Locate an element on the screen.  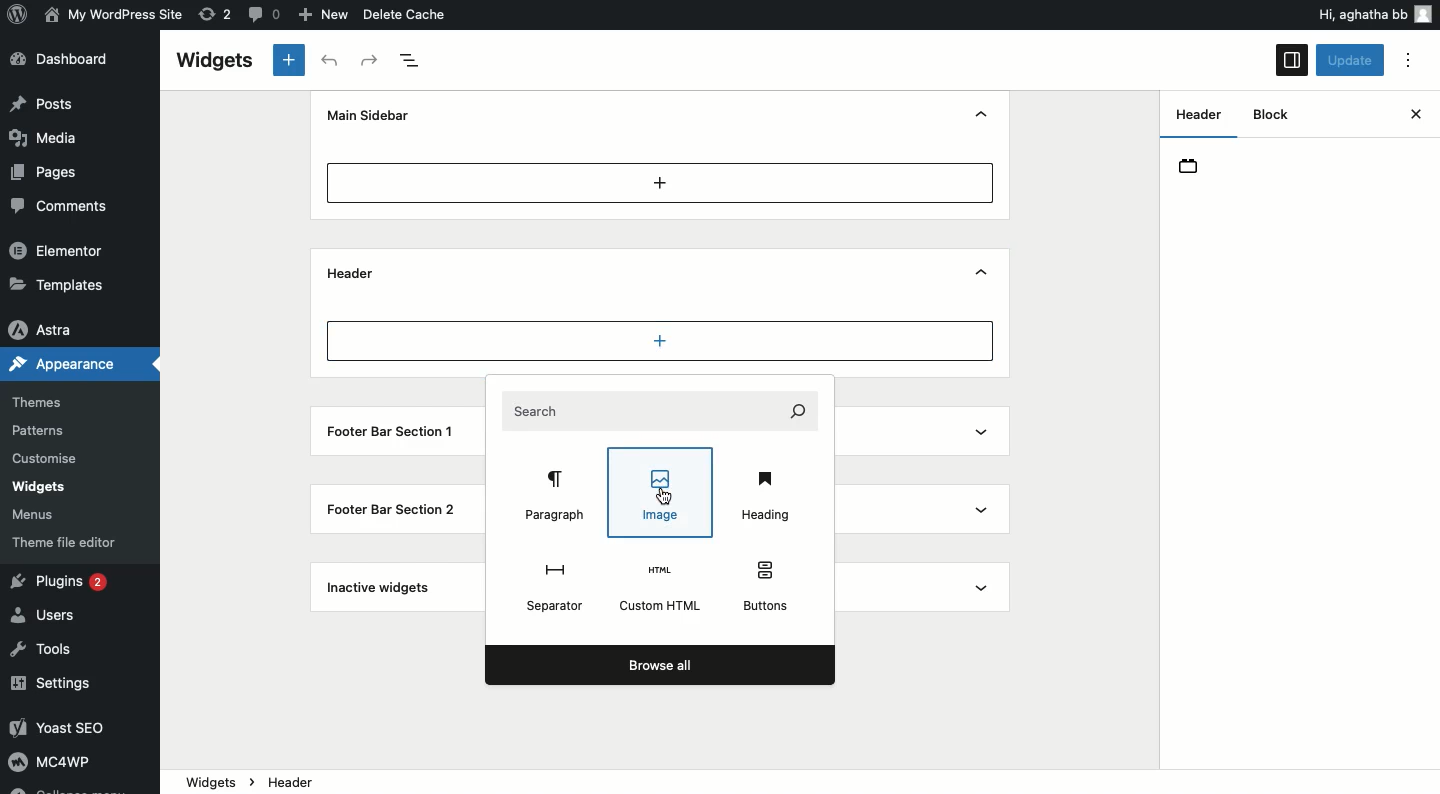
Widgets is located at coordinates (211, 780).